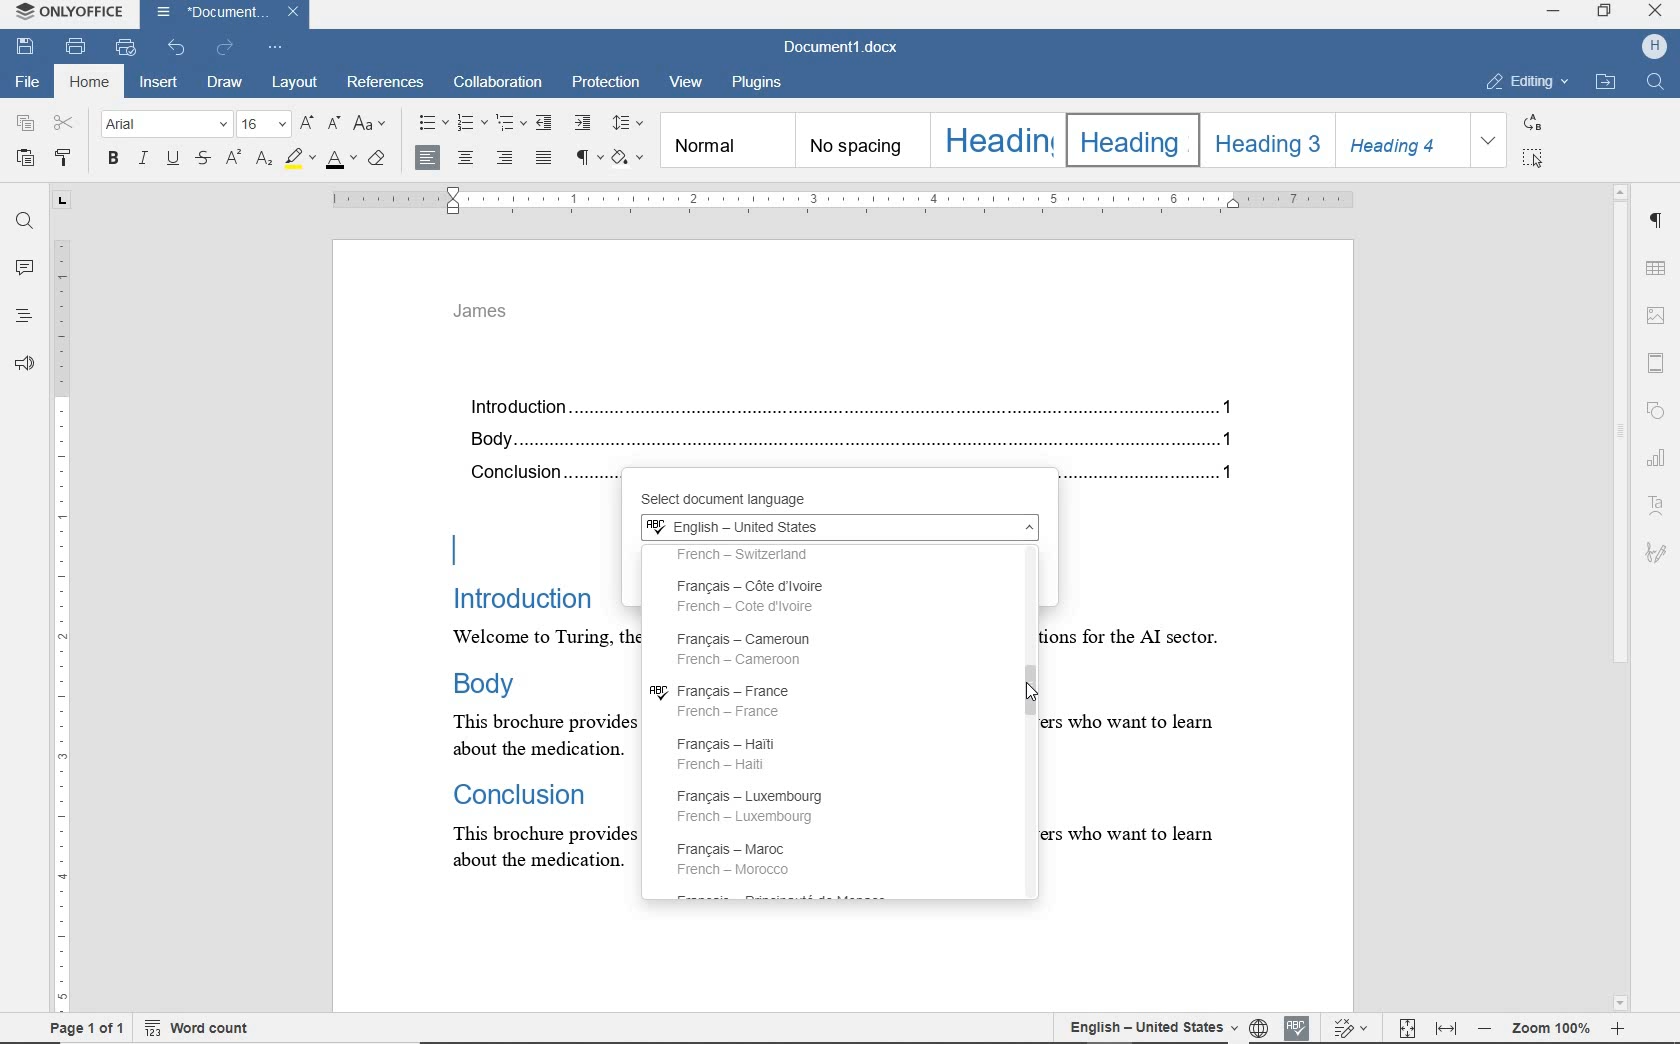 This screenshot has height=1044, width=1680. Describe the element at coordinates (1655, 551) in the screenshot. I see `signature` at that location.